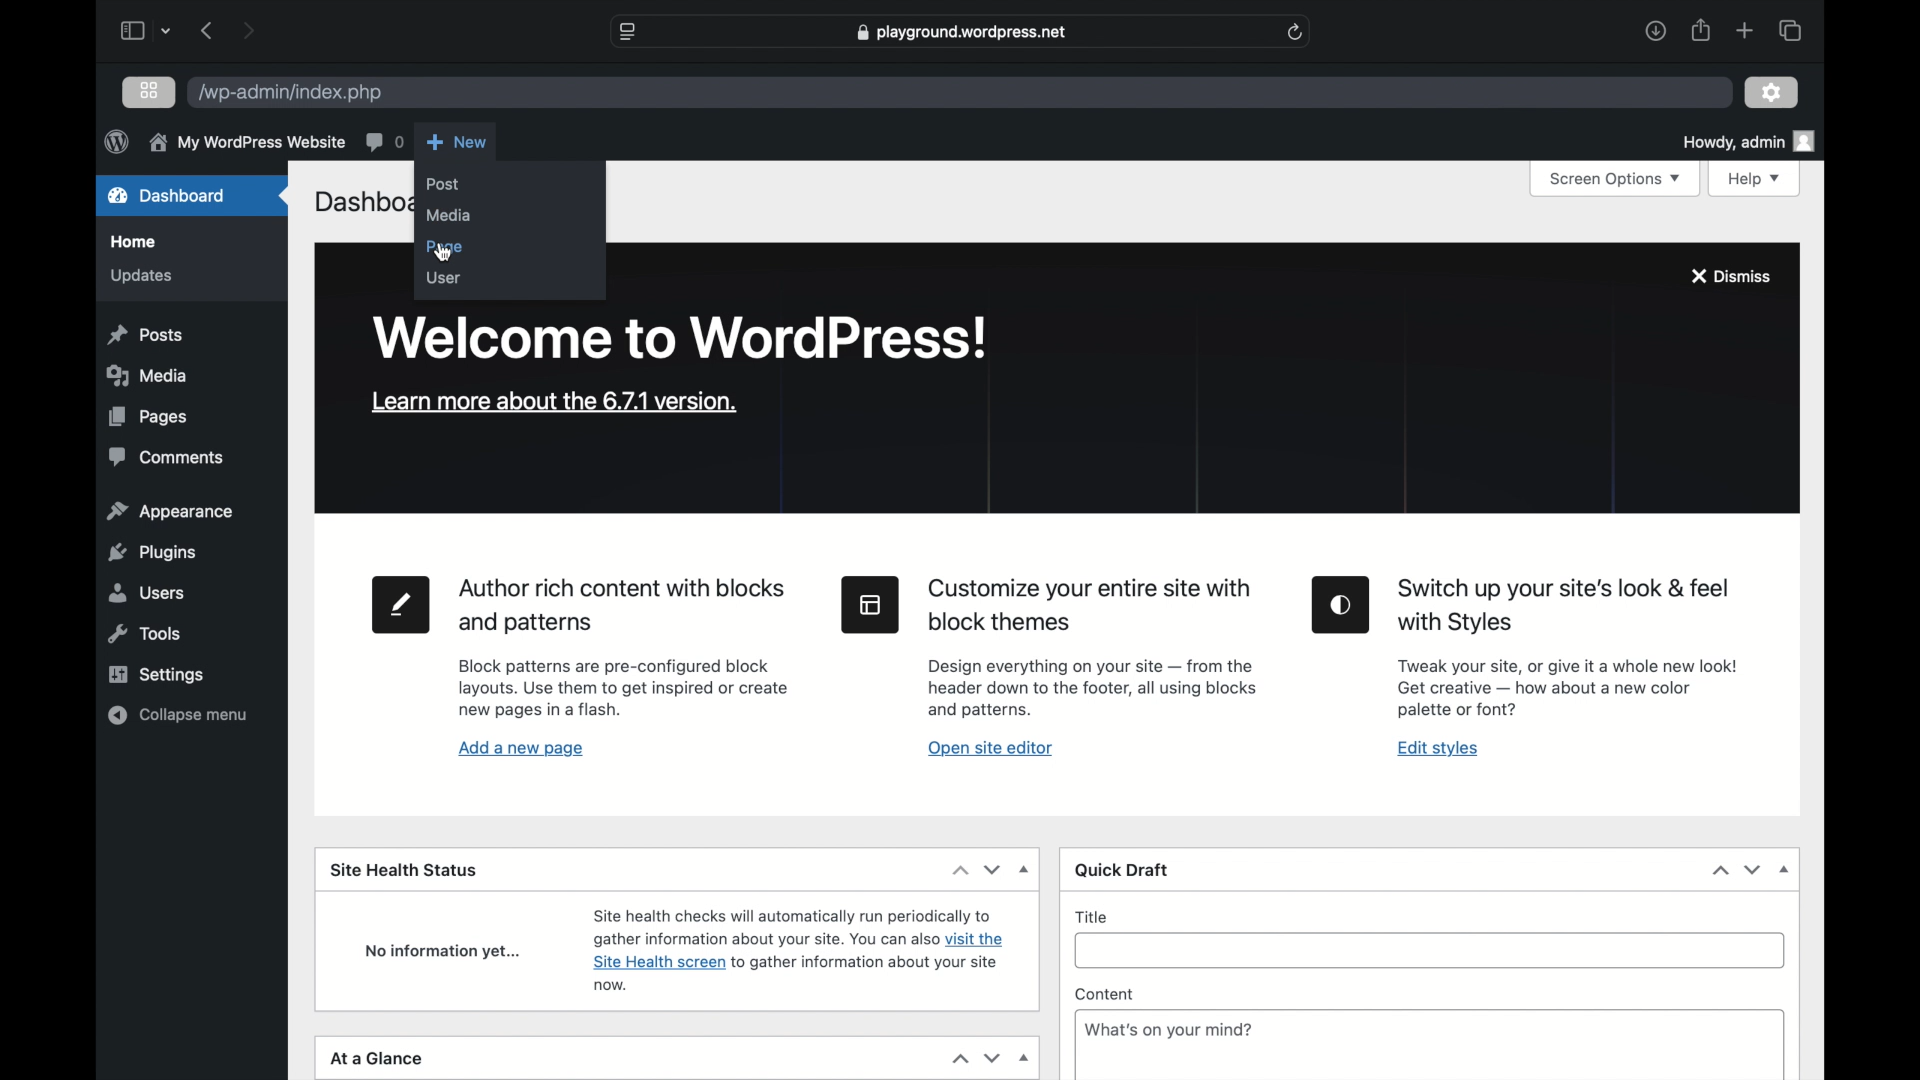  Describe the element at coordinates (133, 31) in the screenshot. I see `sidebar` at that location.